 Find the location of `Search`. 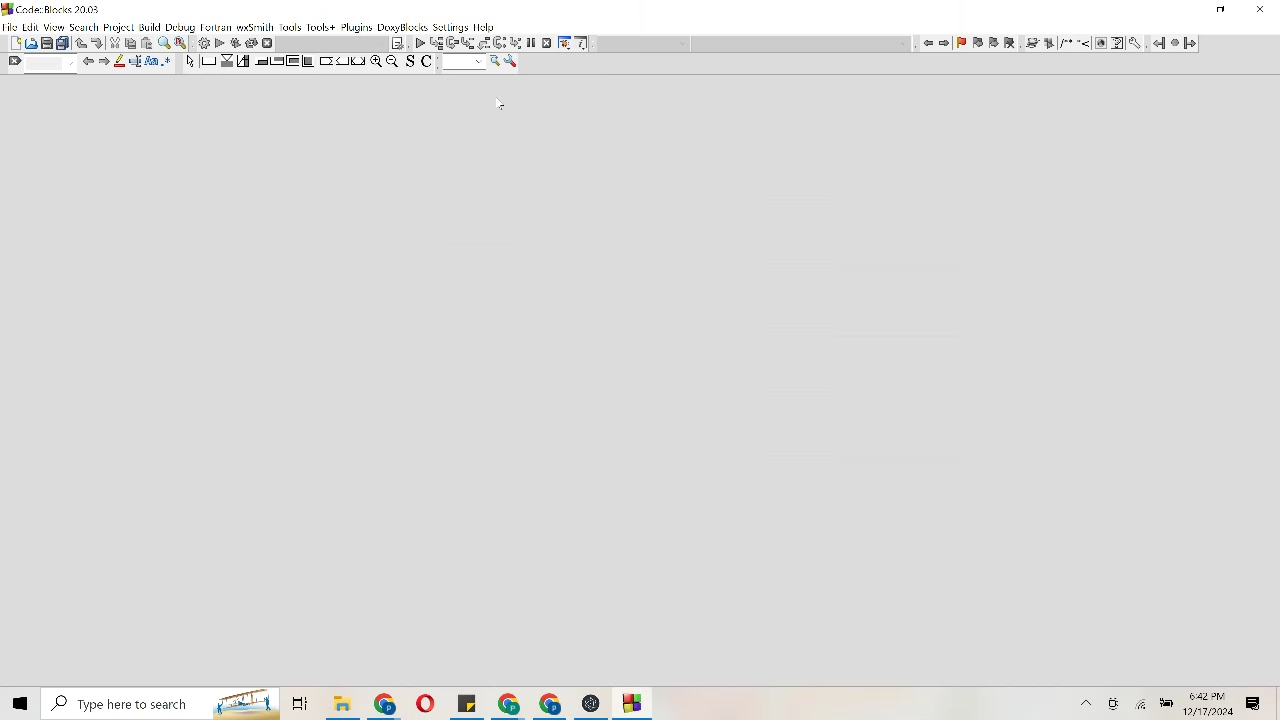

Search is located at coordinates (472, 63).